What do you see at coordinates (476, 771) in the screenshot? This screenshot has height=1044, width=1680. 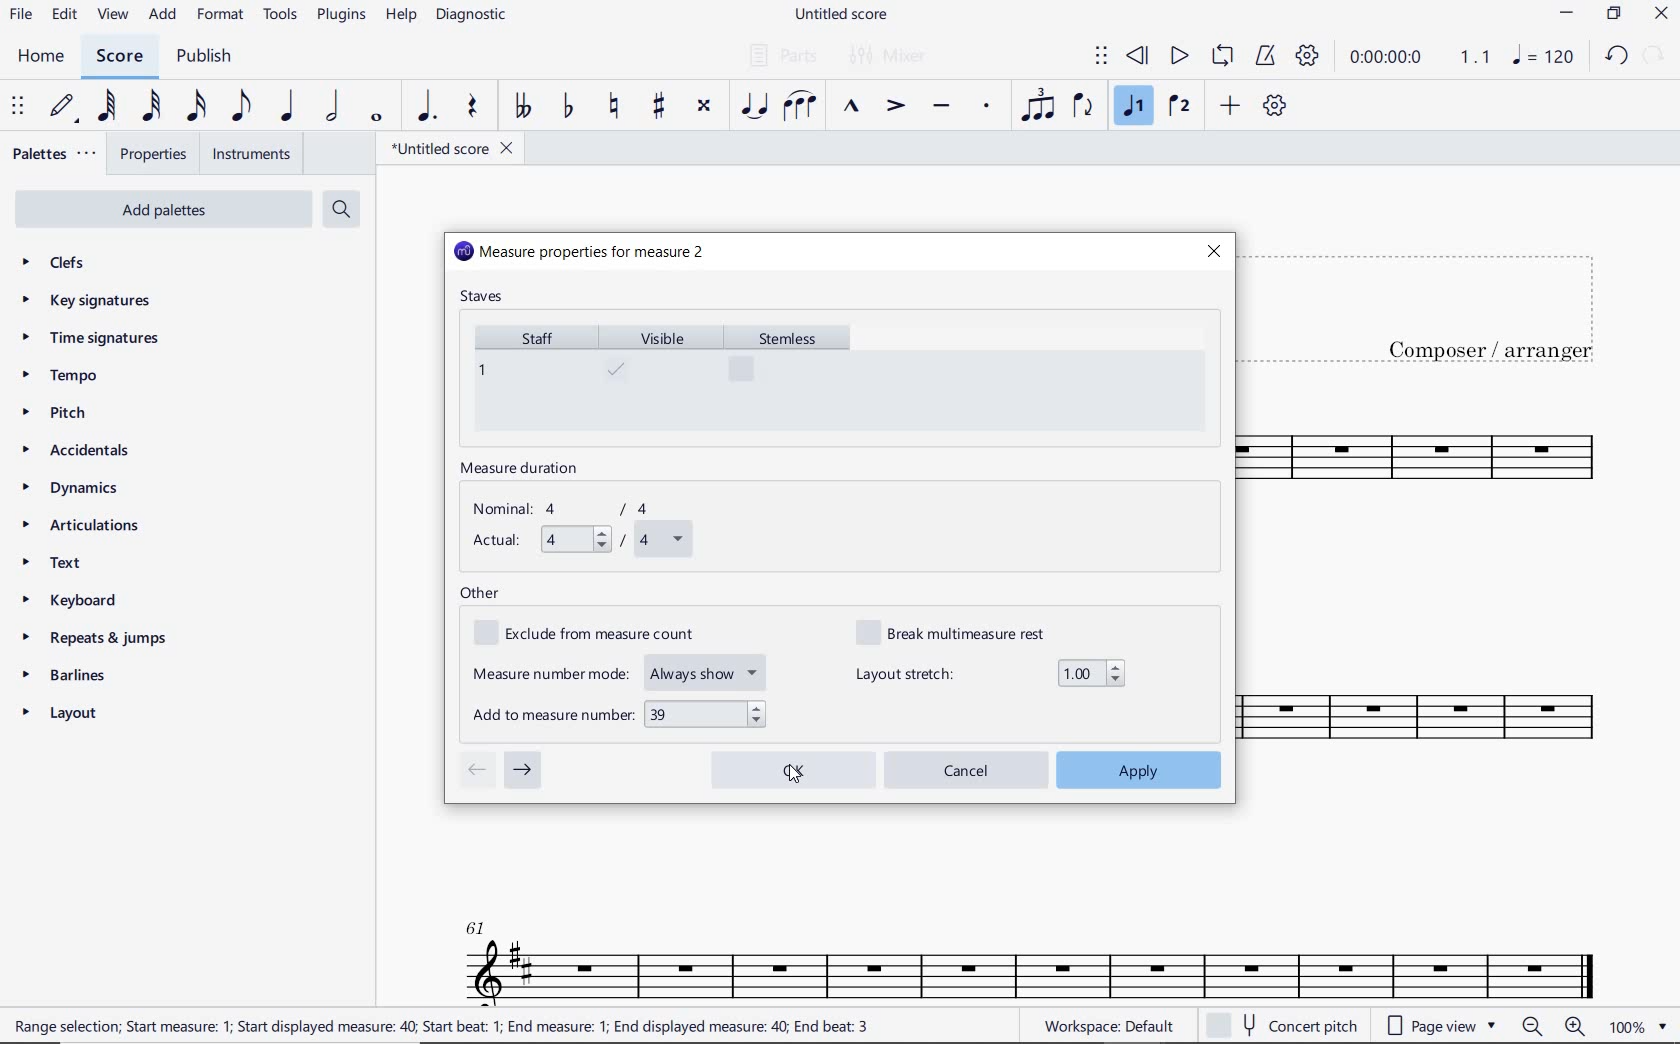 I see `go to previous measure` at bounding box center [476, 771].